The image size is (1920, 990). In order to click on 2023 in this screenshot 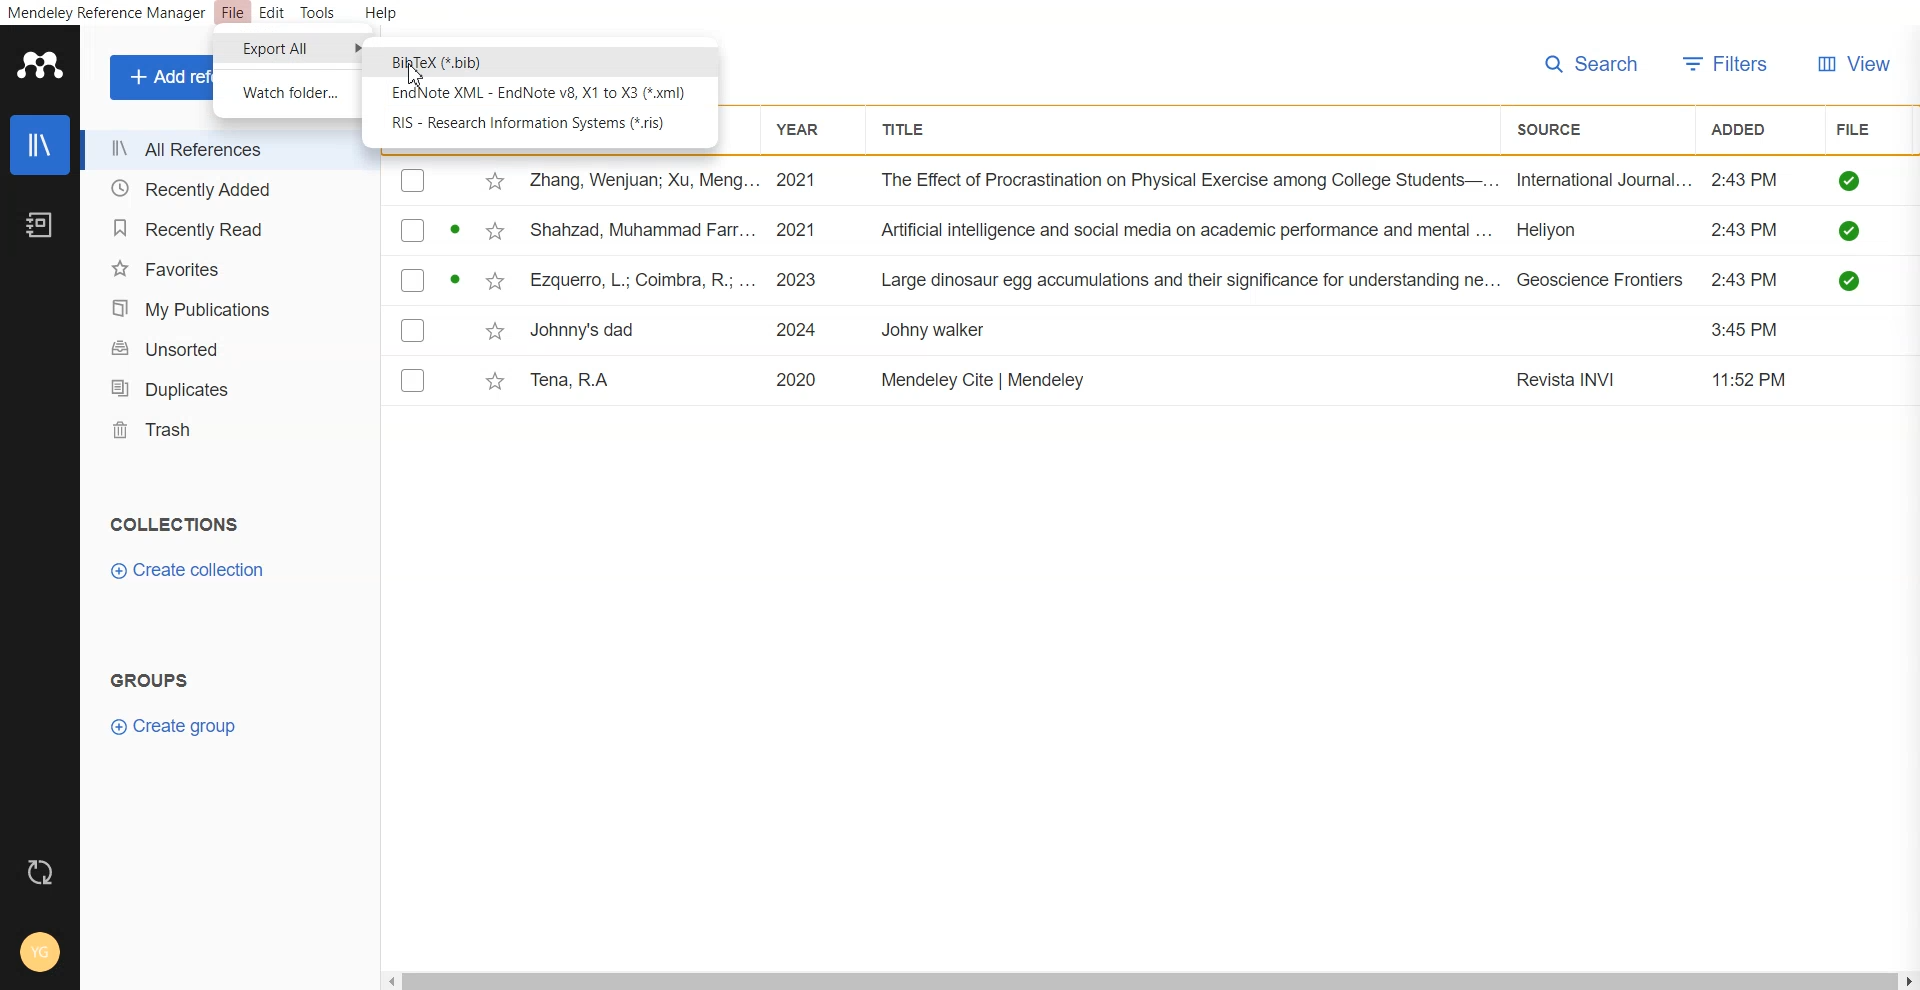, I will do `click(801, 279)`.